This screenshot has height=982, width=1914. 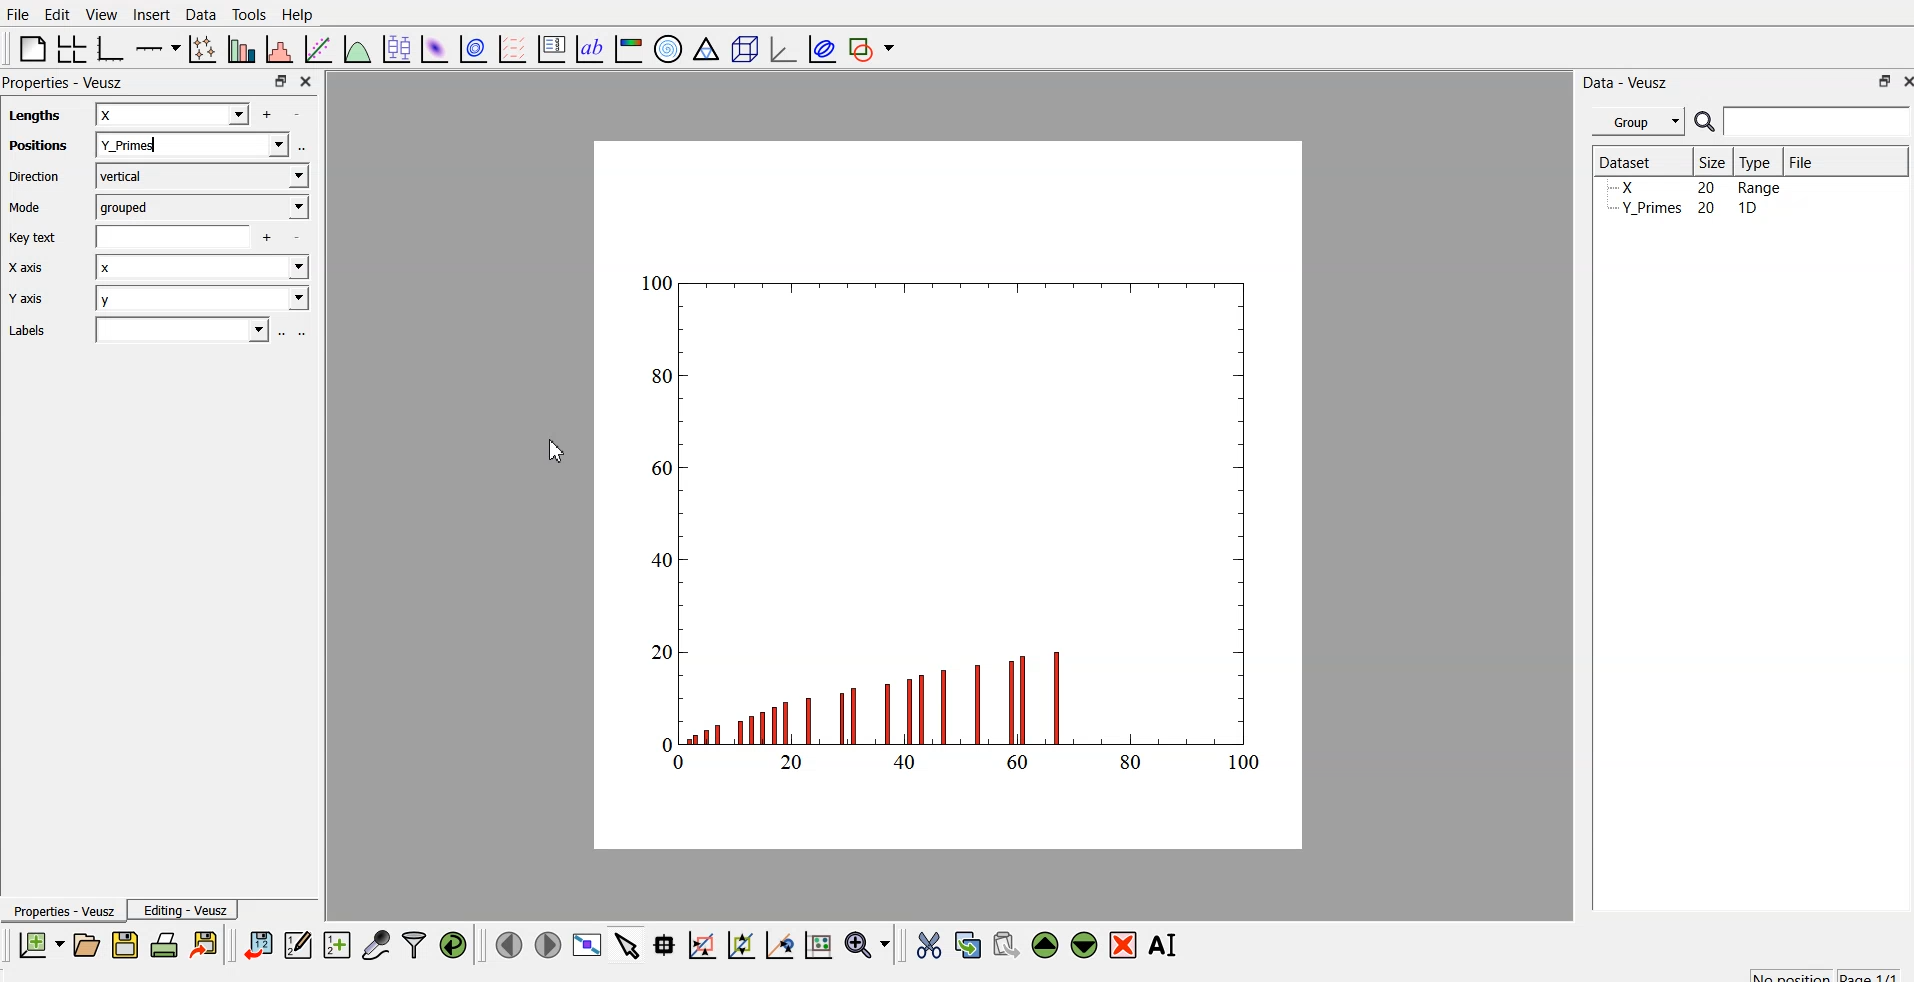 What do you see at coordinates (546, 944) in the screenshot?
I see `move to the next page` at bounding box center [546, 944].